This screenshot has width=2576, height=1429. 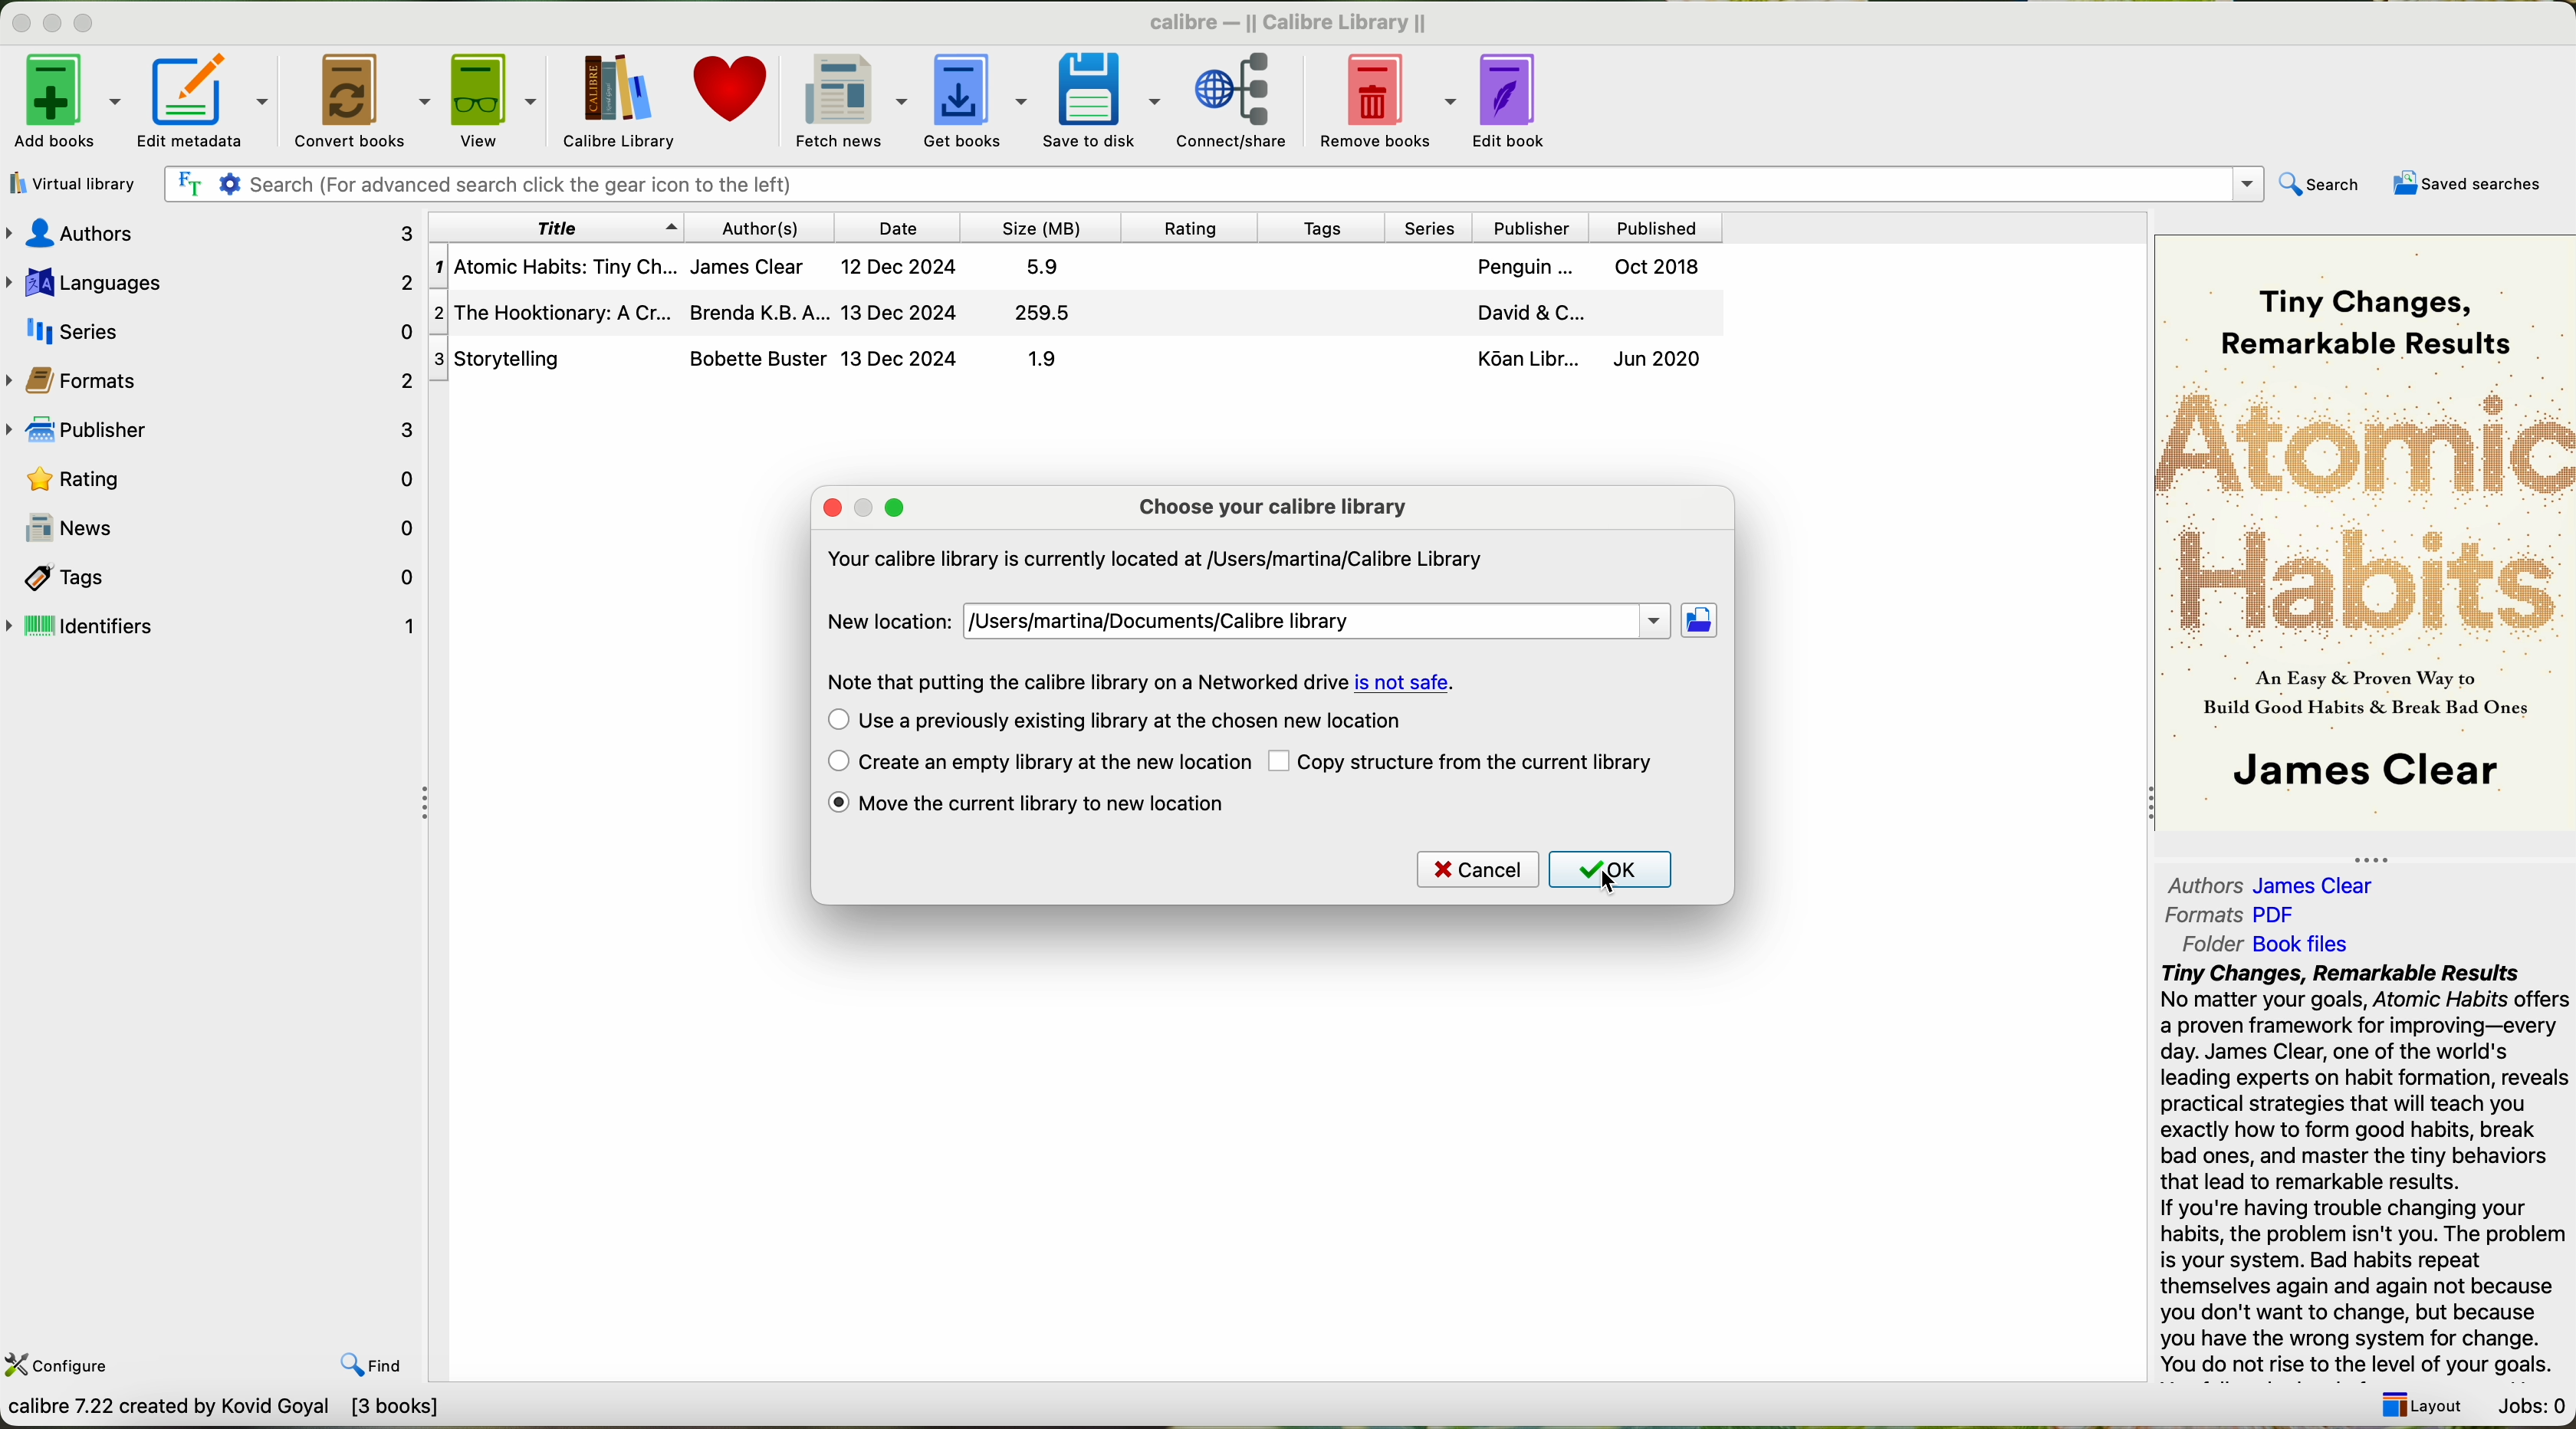 I want to click on search, so click(x=2323, y=185).